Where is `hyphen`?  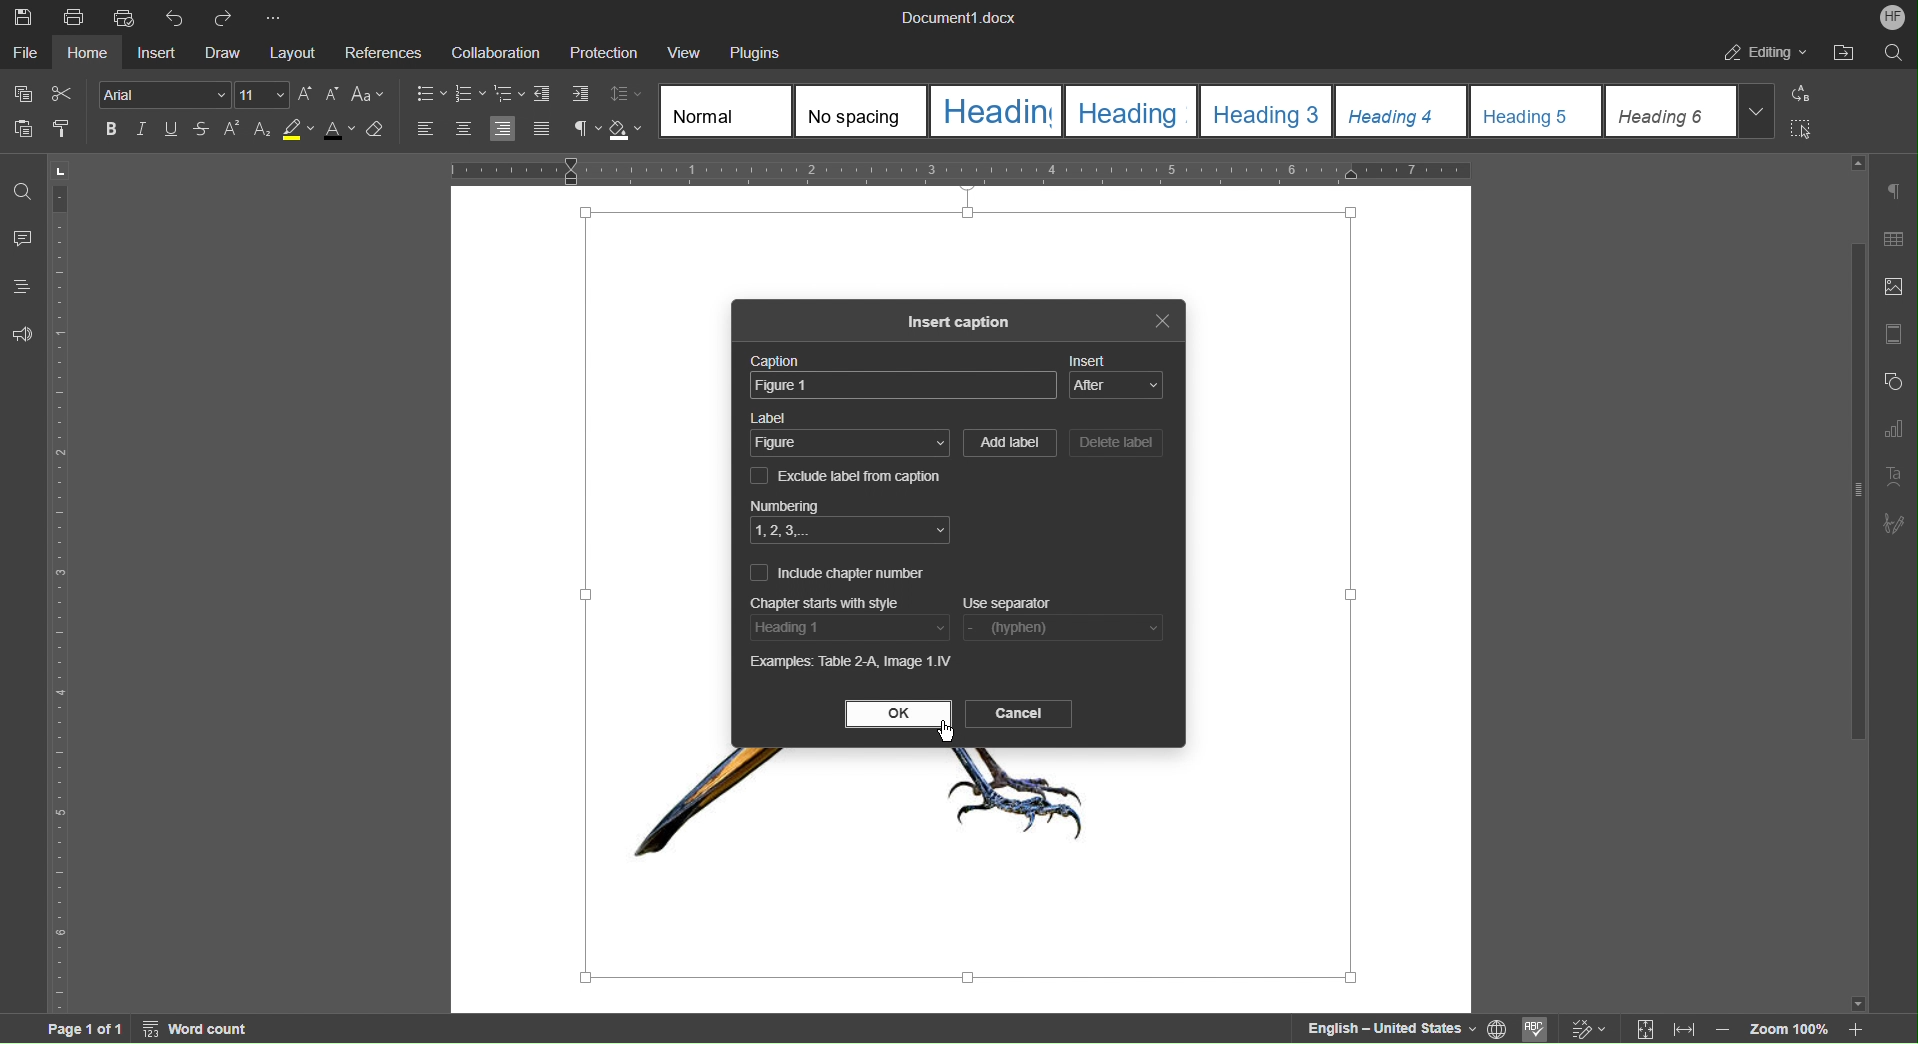 hyphen is located at coordinates (1062, 629).